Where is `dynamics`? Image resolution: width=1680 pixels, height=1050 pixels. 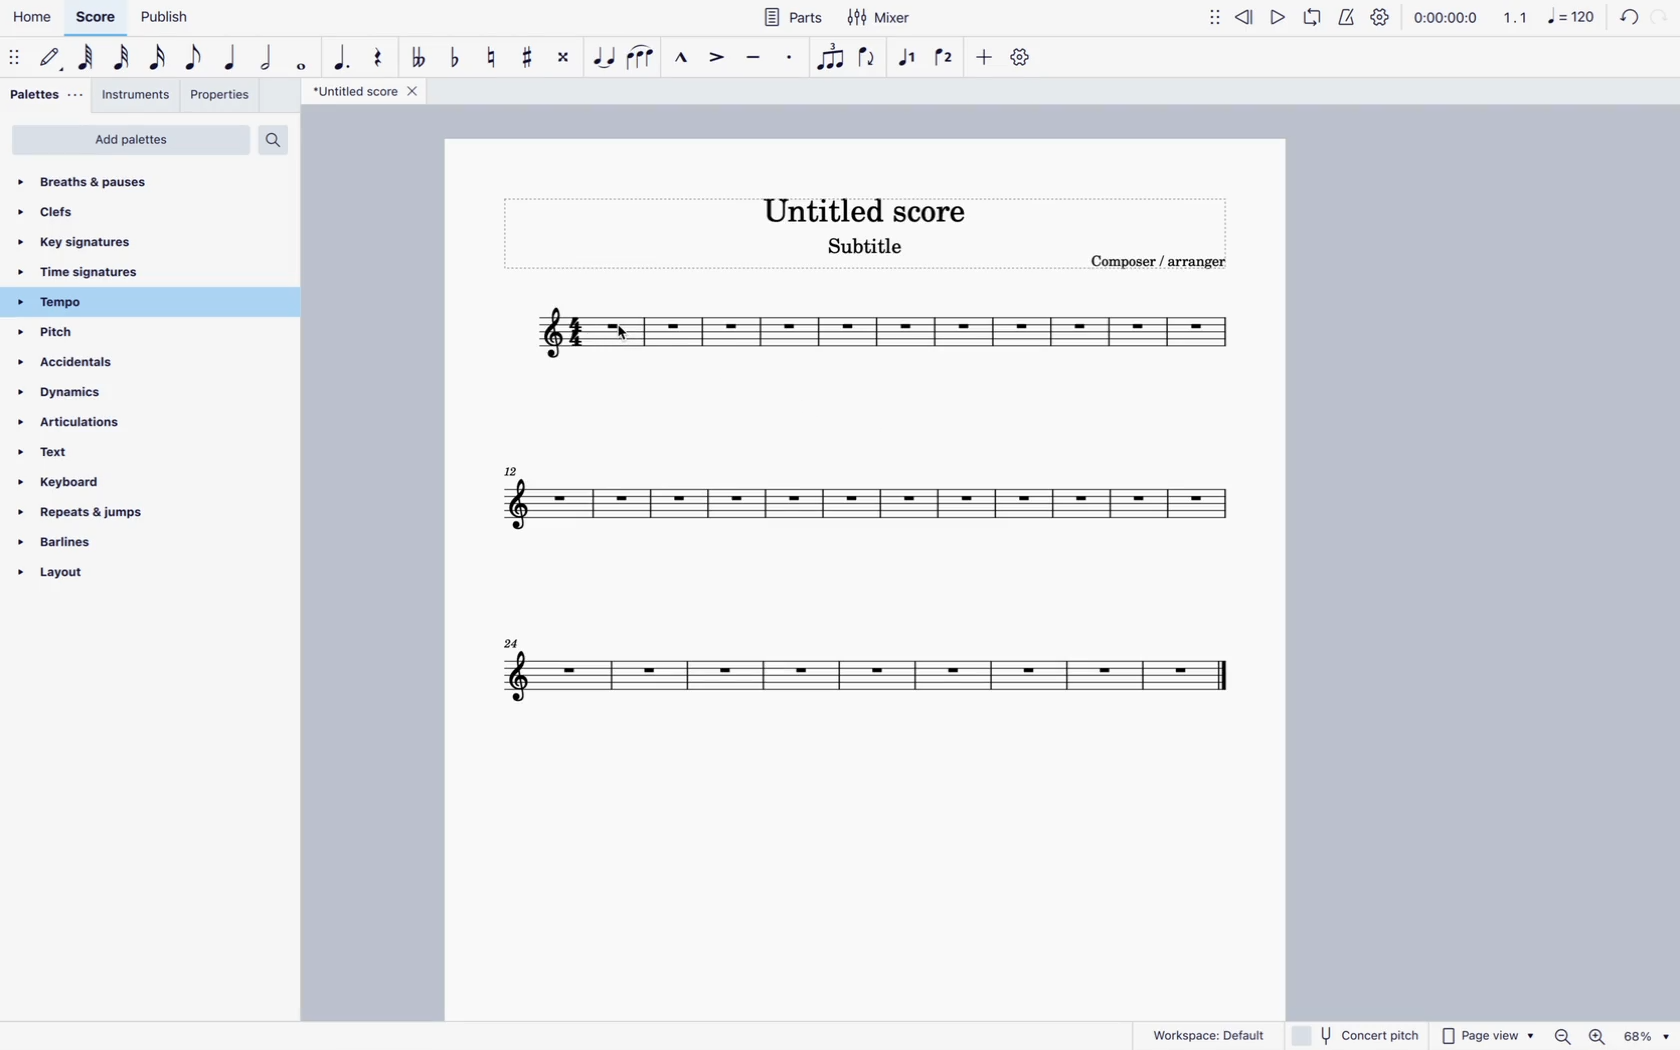 dynamics is located at coordinates (110, 394).